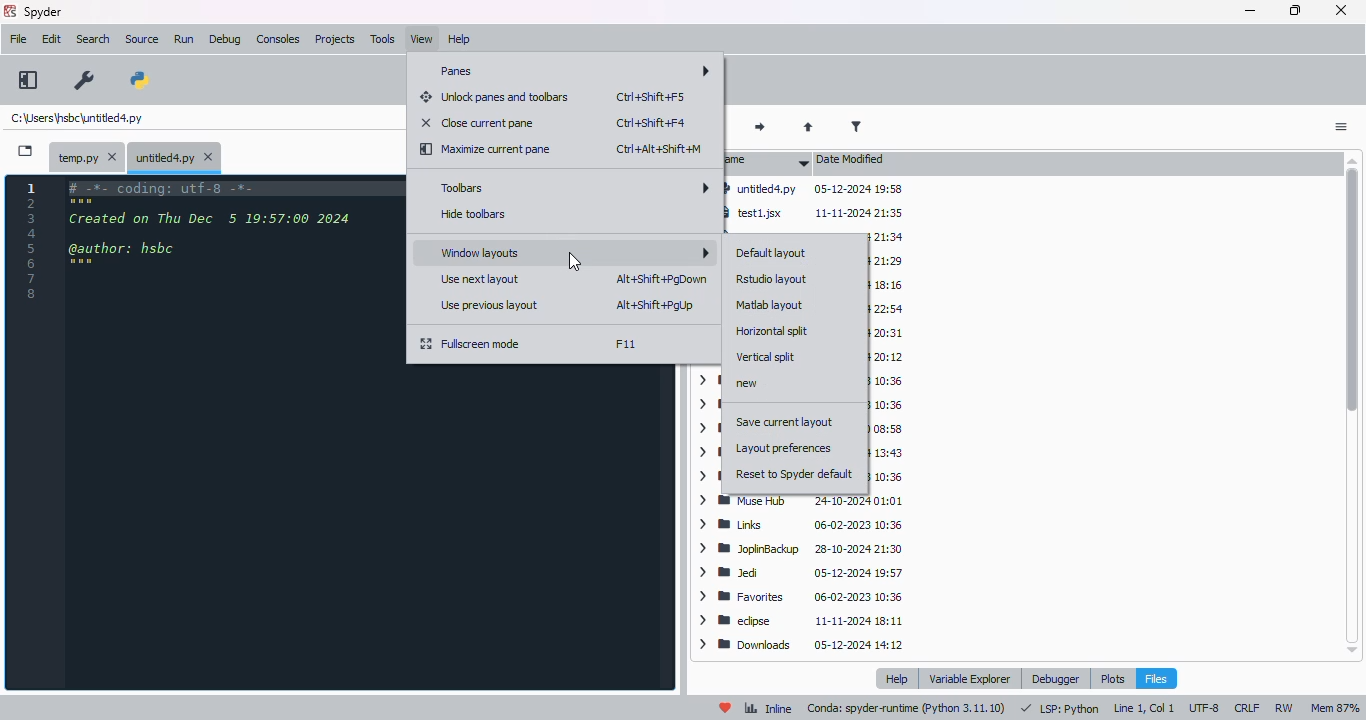 The width and height of the screenshot is (1366, 720). Describe the element at coordinates (1156, 678) in the screenshot. I see `files` at that location.